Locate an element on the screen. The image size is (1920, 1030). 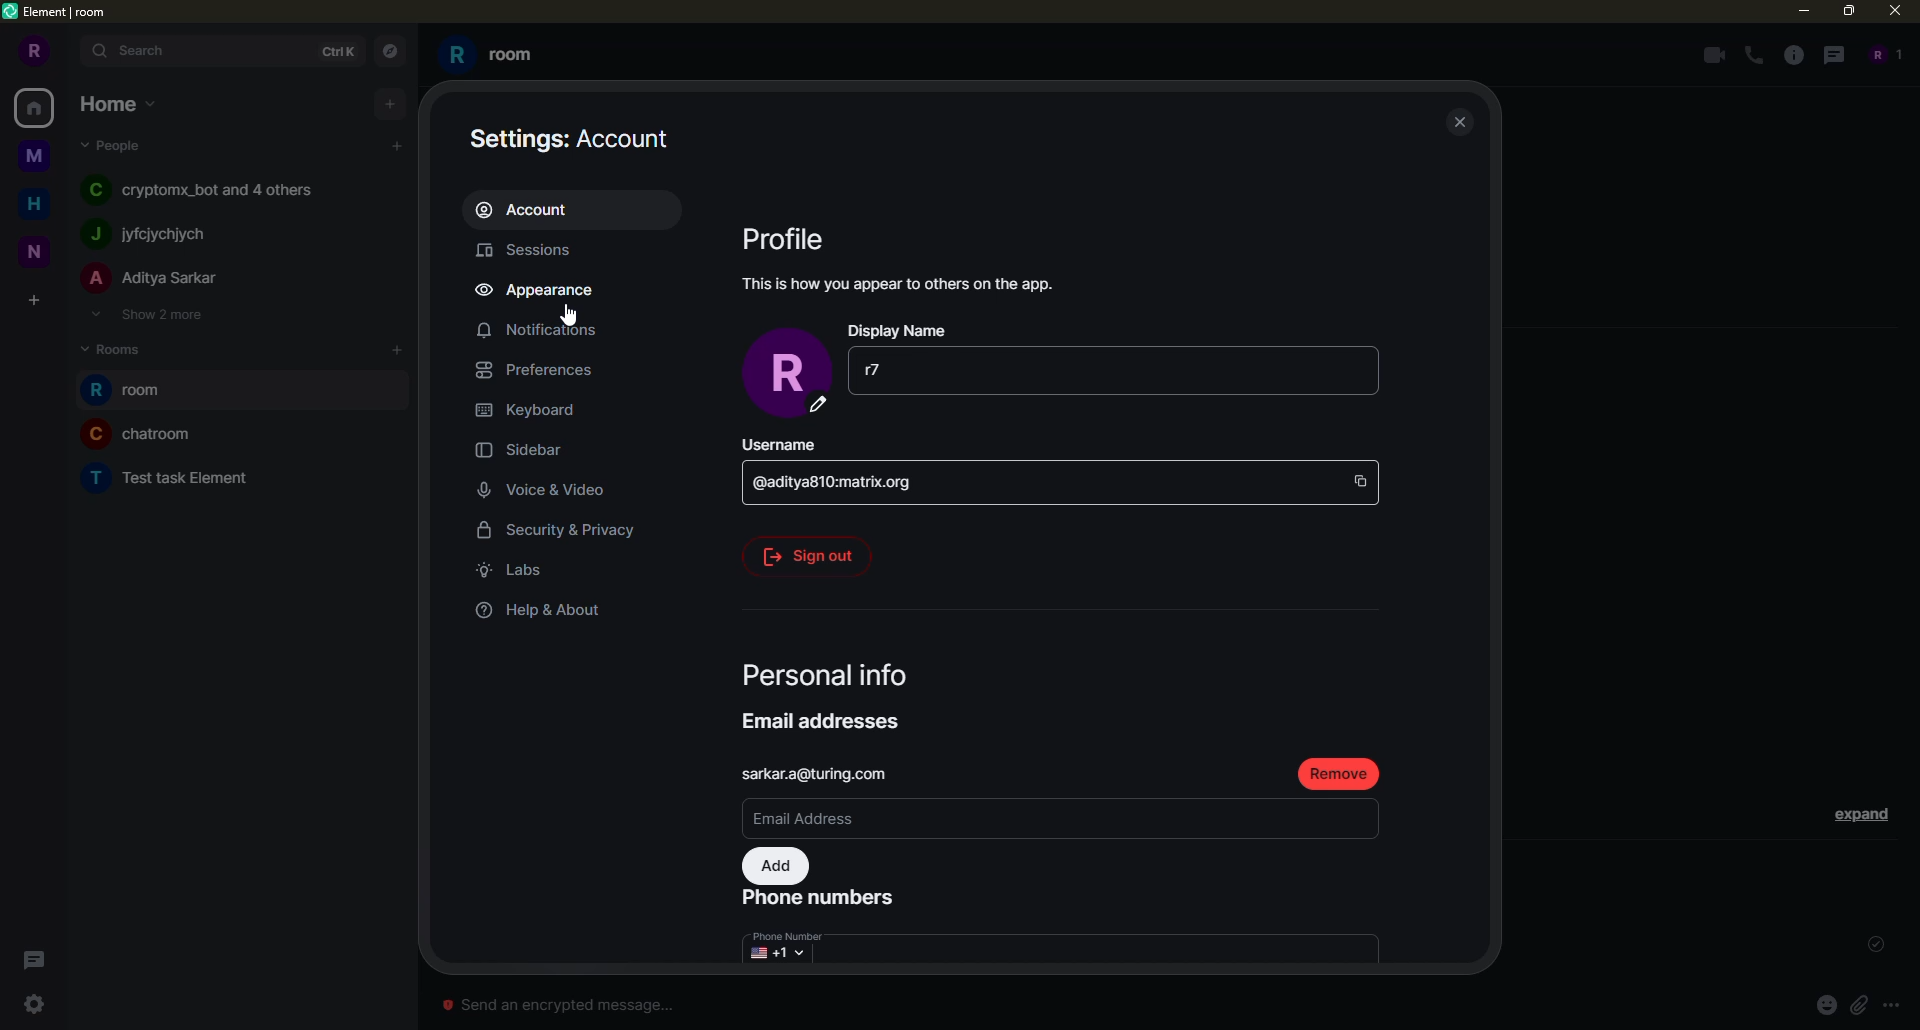
sessions is located at coordinates (536, 249).